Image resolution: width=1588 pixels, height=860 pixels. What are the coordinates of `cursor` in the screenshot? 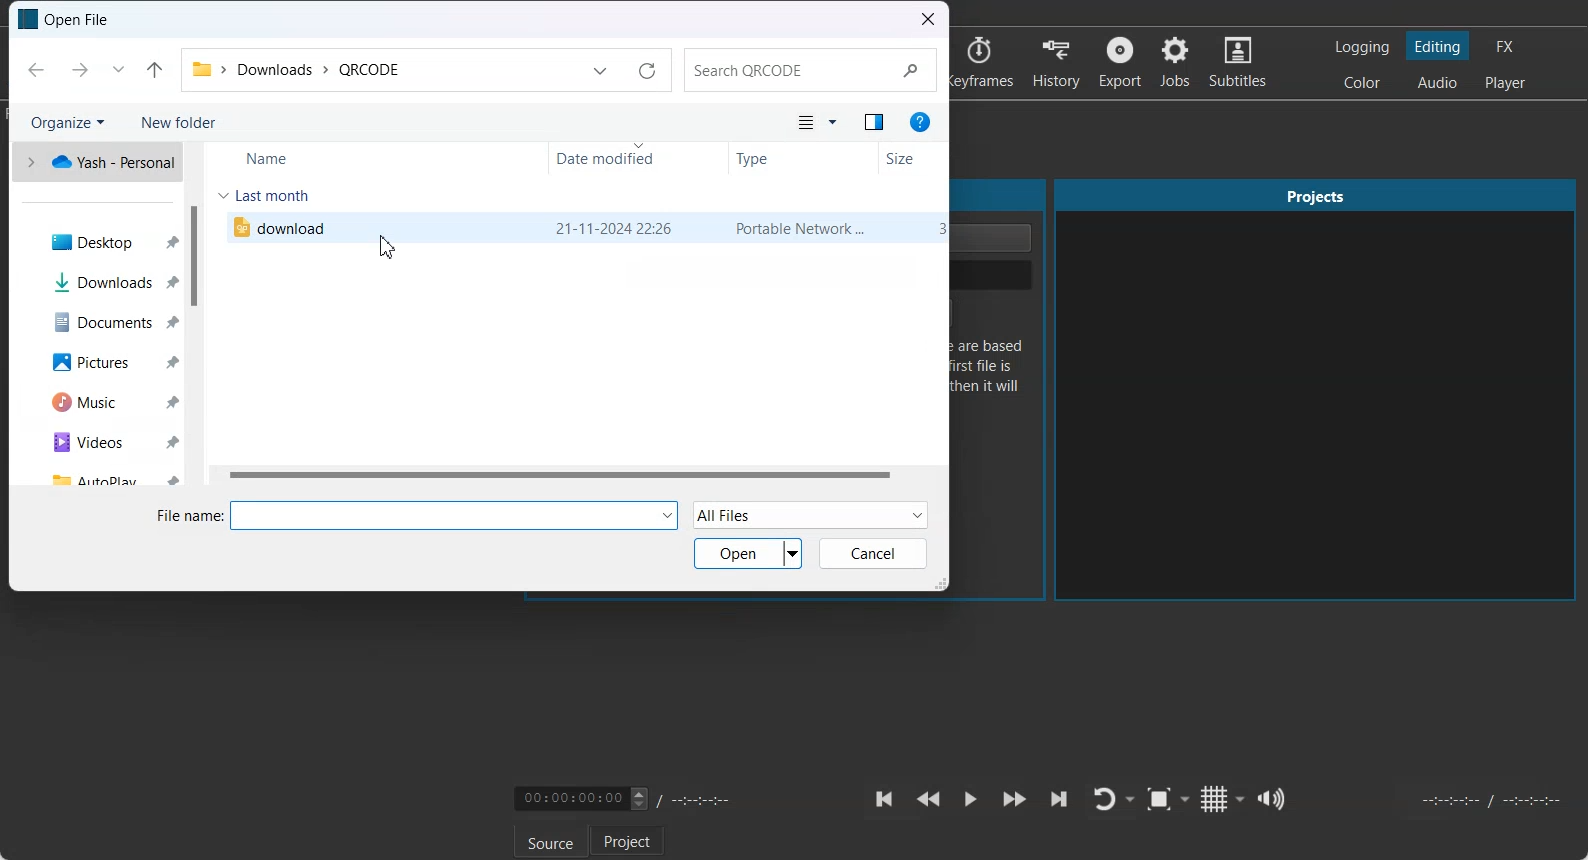 It's located at (383, 246).